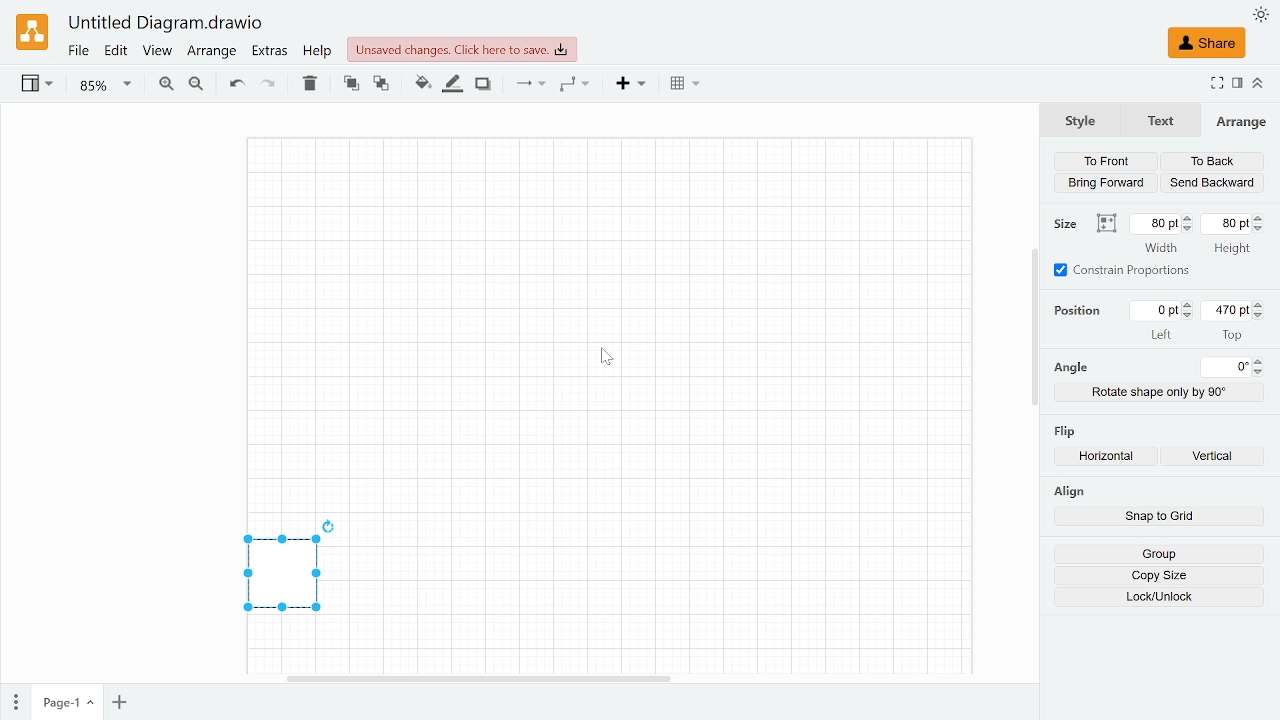 The height and width of the screenshot is (720, 1280). What do you see at coordinates (1260, 361) in the screenshot?
I see `Increase angle` at bounding box center [1260, 361].